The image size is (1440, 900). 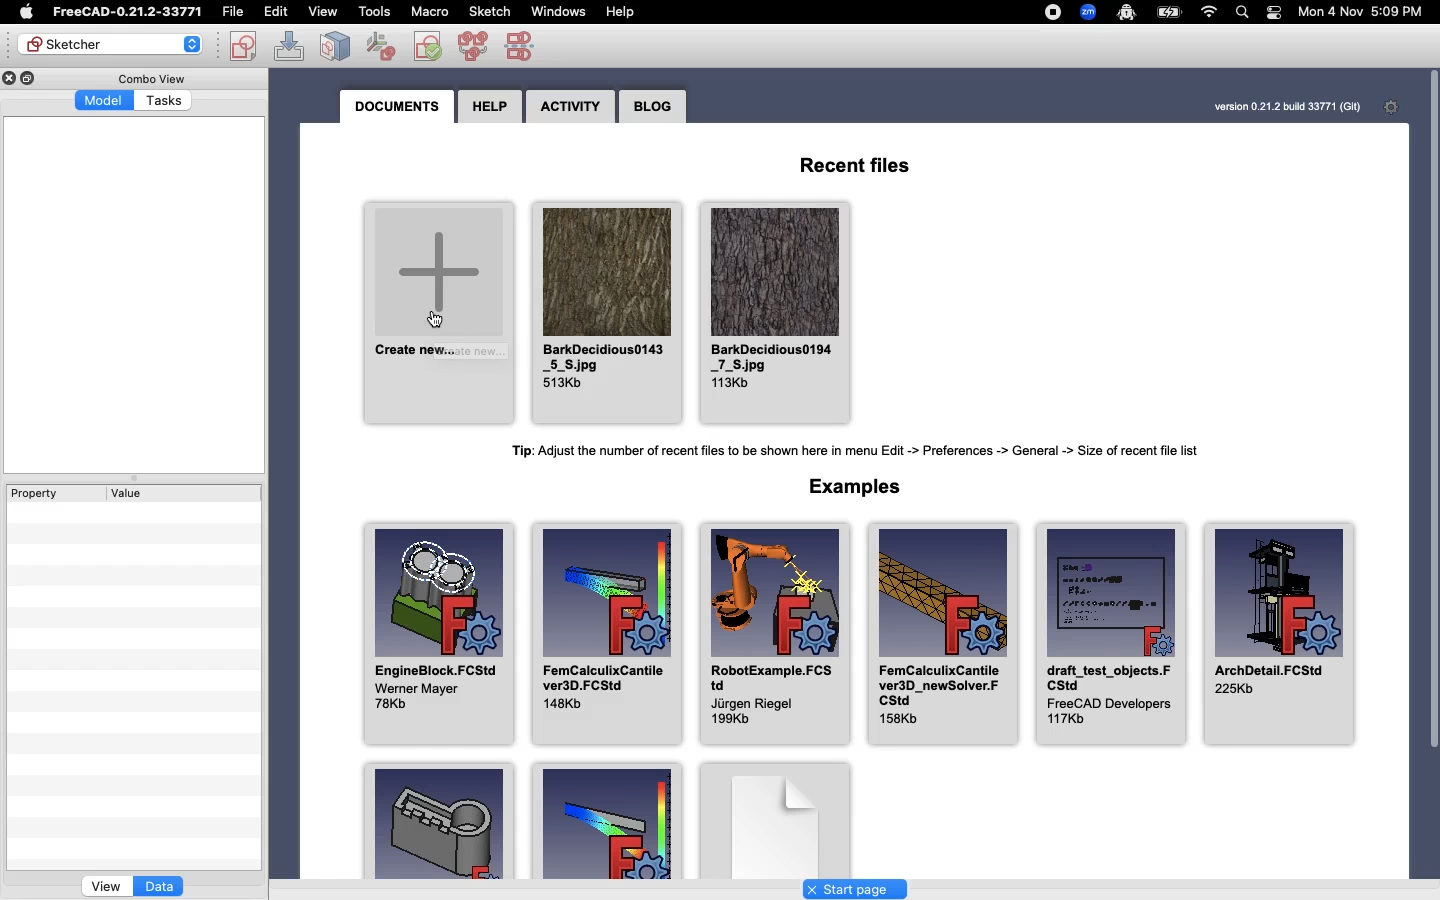 What do you see at coordinates (1393, 106) in the screenshot?
I see `Settings` at bounding box center [1393, 106].